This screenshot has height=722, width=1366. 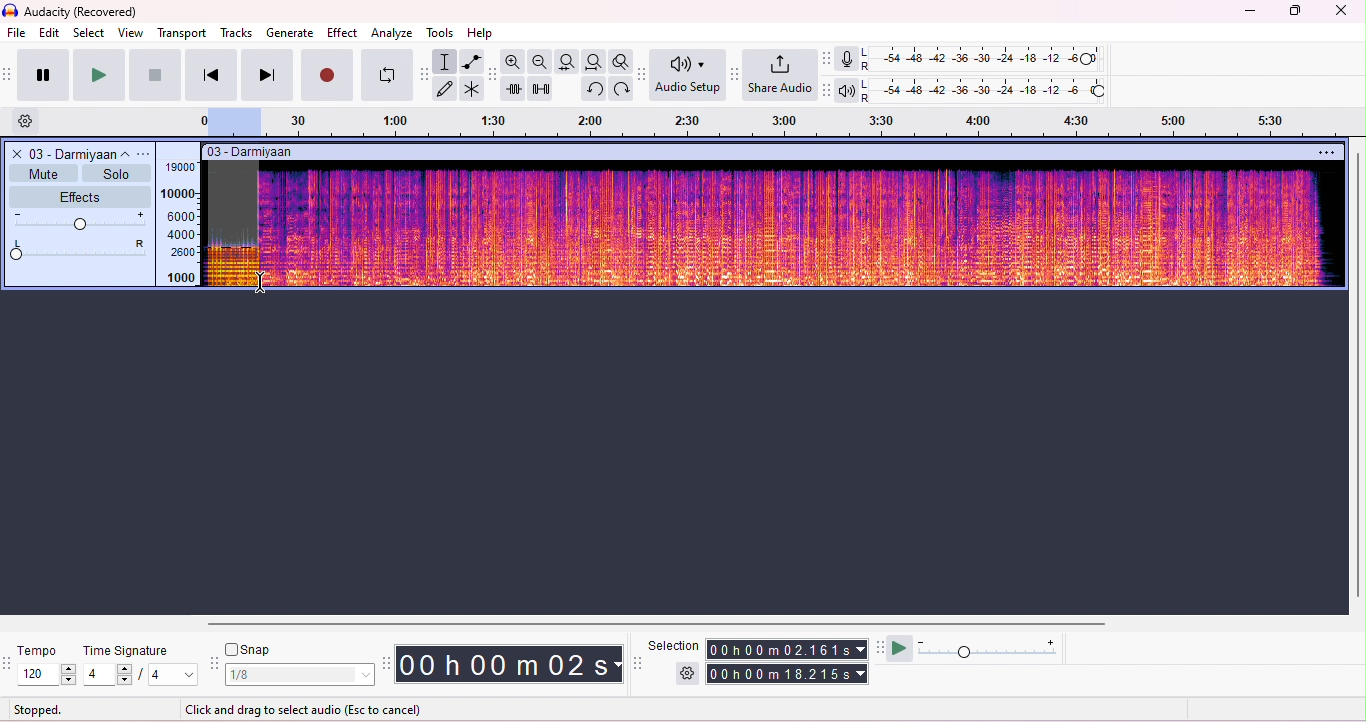 I want to click on total time, so click(x=789, y=674).